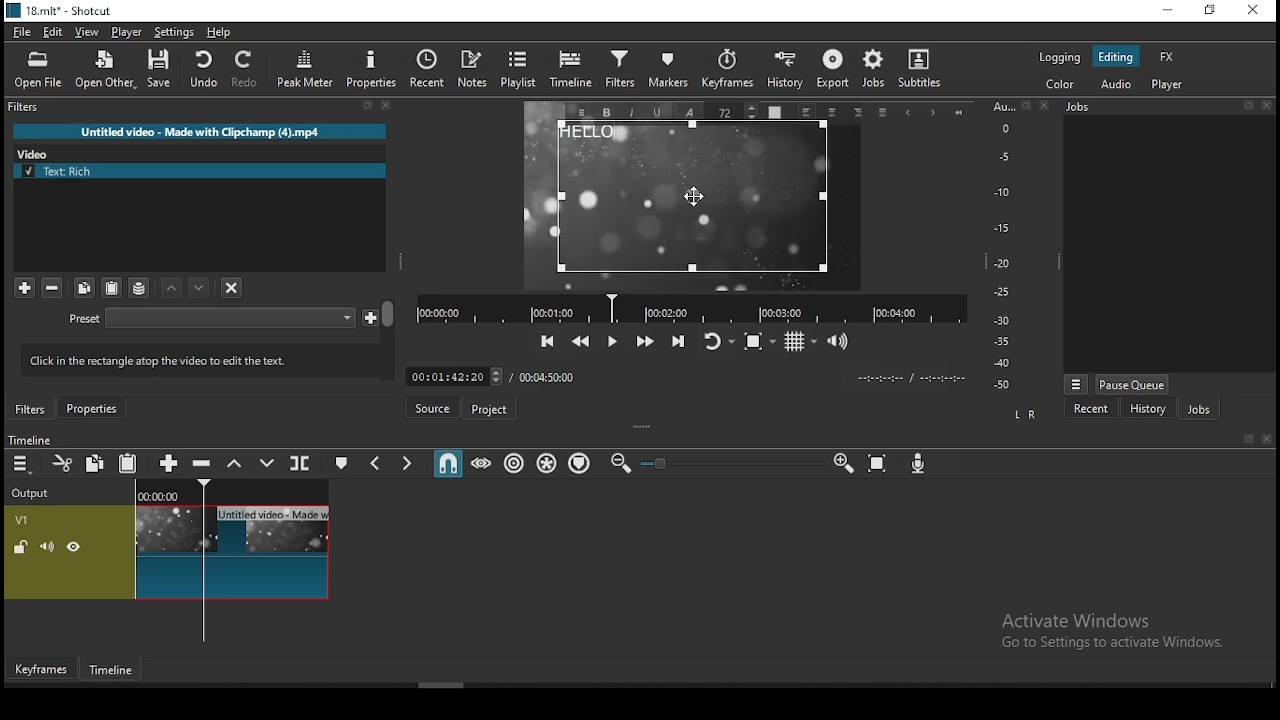  Describe the element at coordinates (167, 552) in the screenshot. I see `video track` at that location.